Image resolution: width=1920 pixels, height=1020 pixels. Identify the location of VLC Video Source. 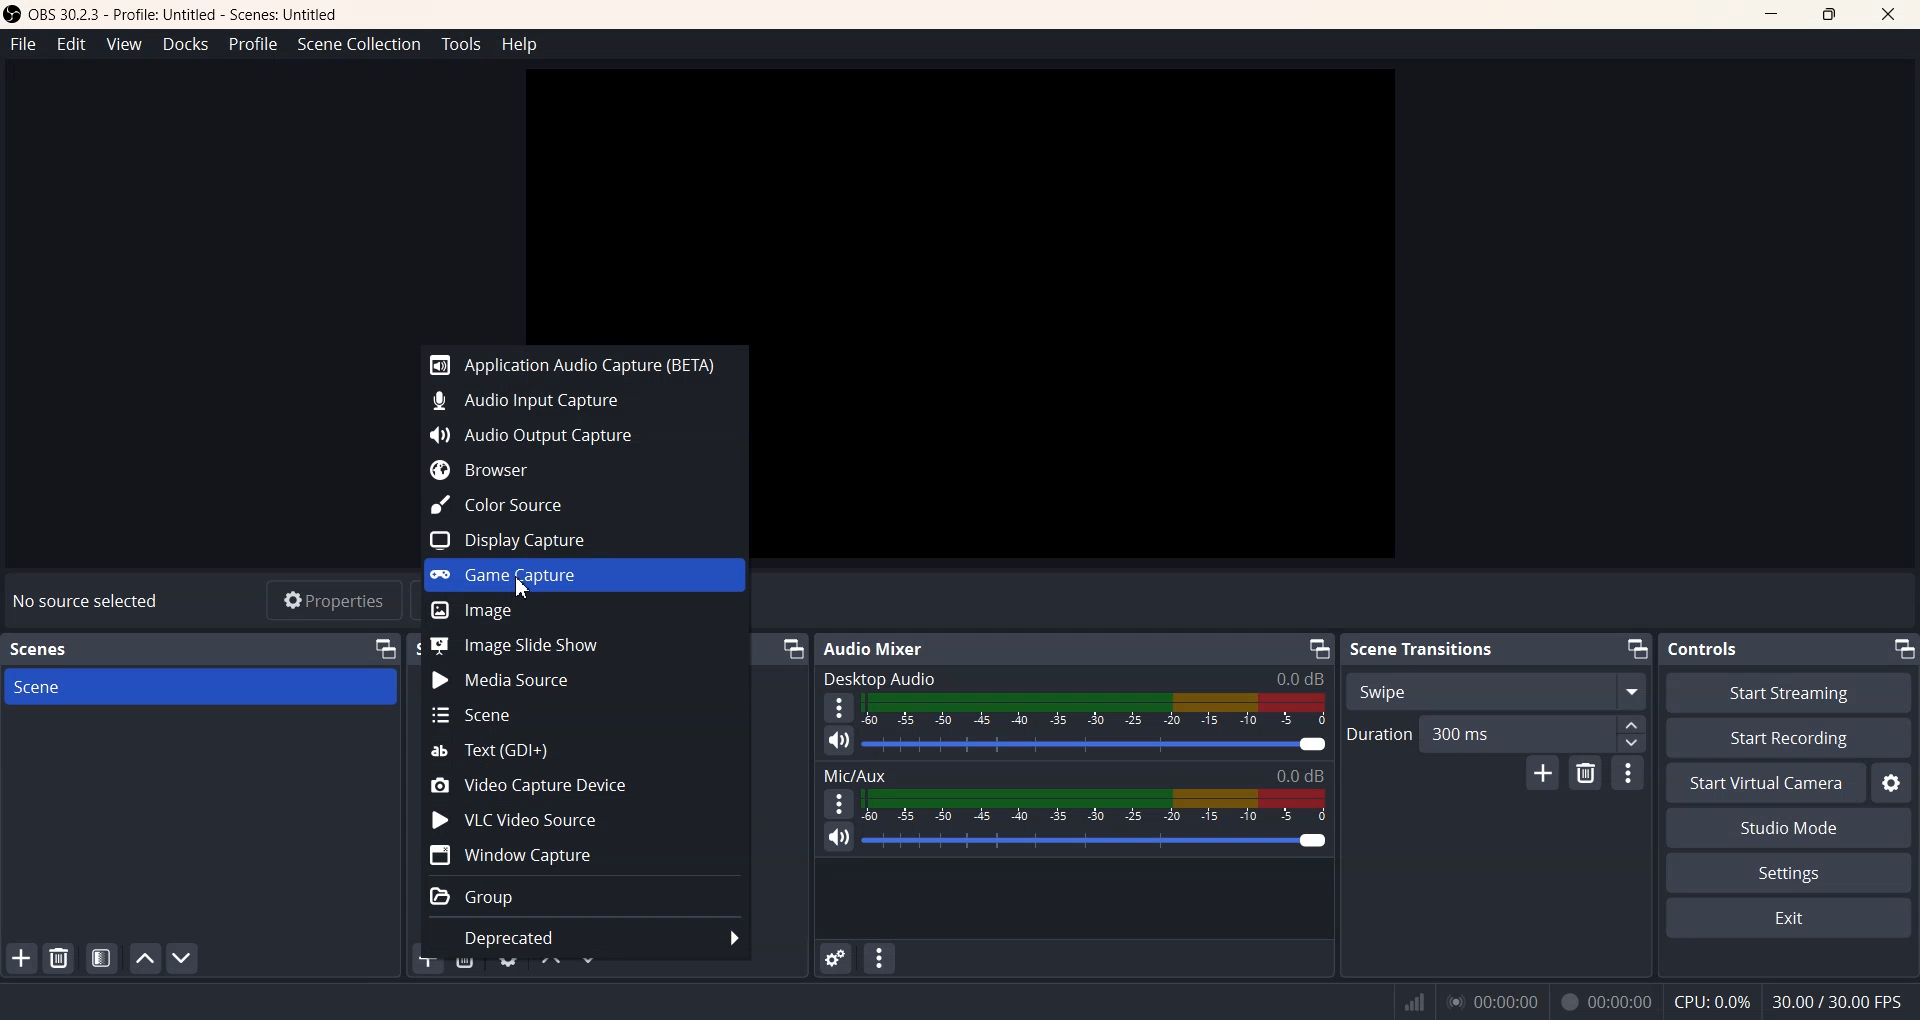
(583, 818).